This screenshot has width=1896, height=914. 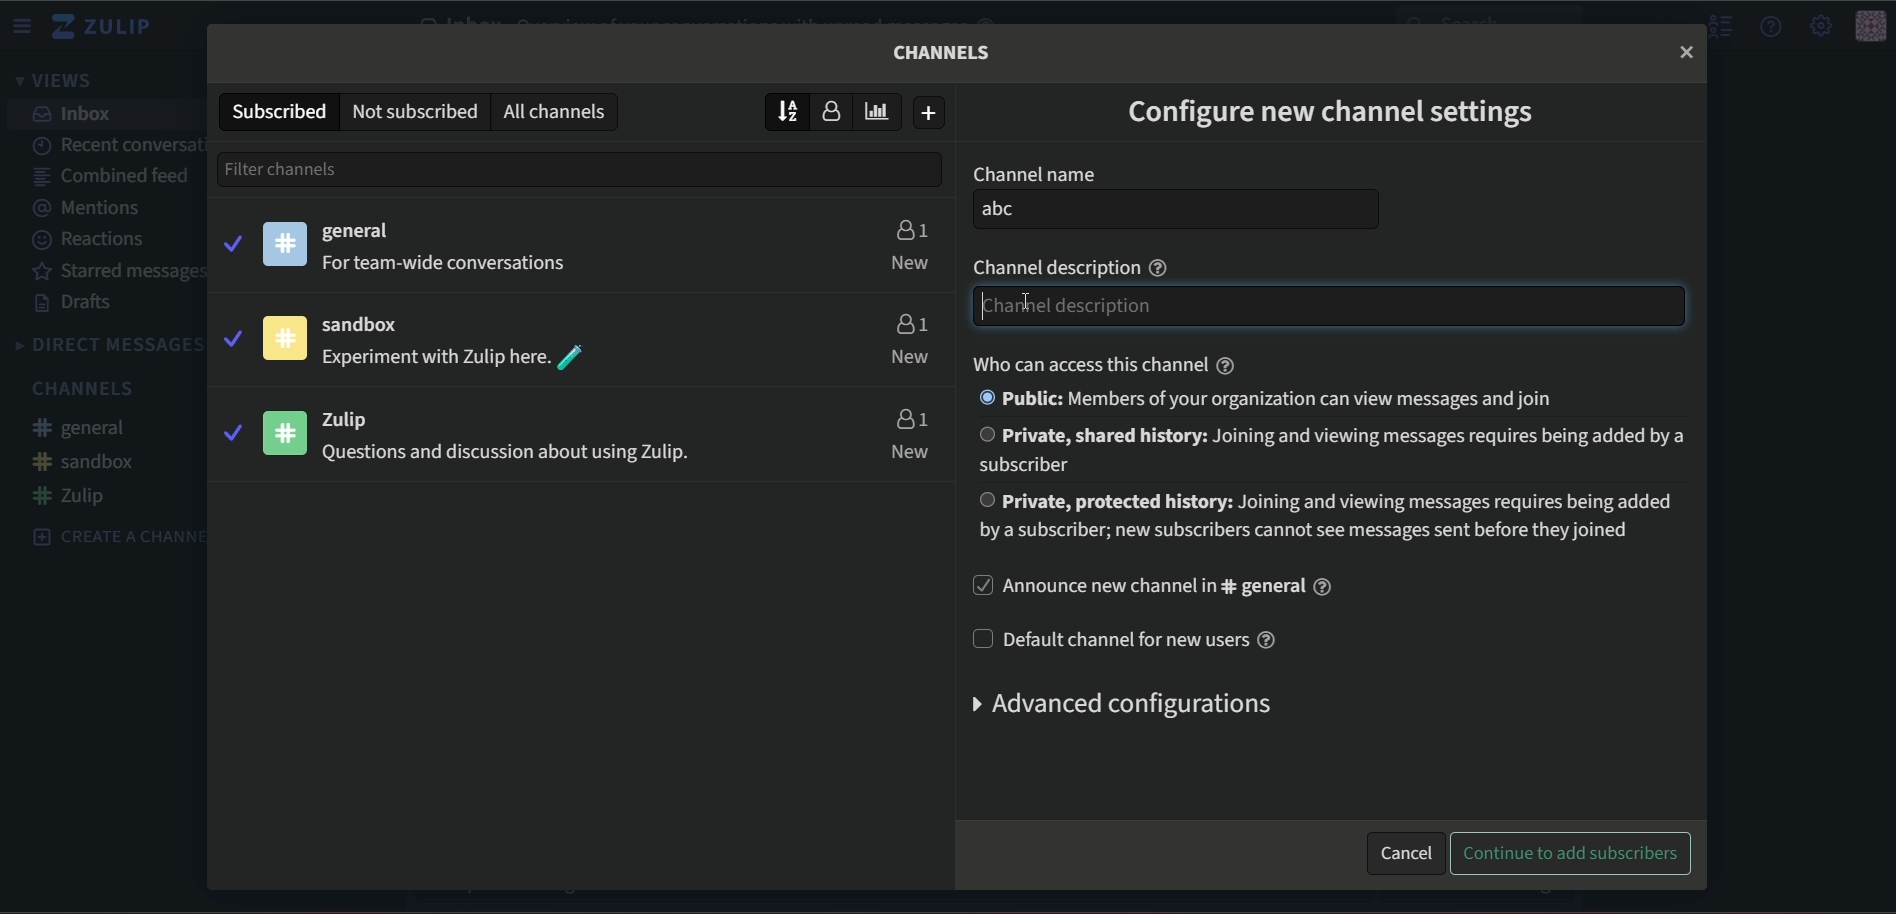 I want to click on reactions, so click(x=92, y=240).